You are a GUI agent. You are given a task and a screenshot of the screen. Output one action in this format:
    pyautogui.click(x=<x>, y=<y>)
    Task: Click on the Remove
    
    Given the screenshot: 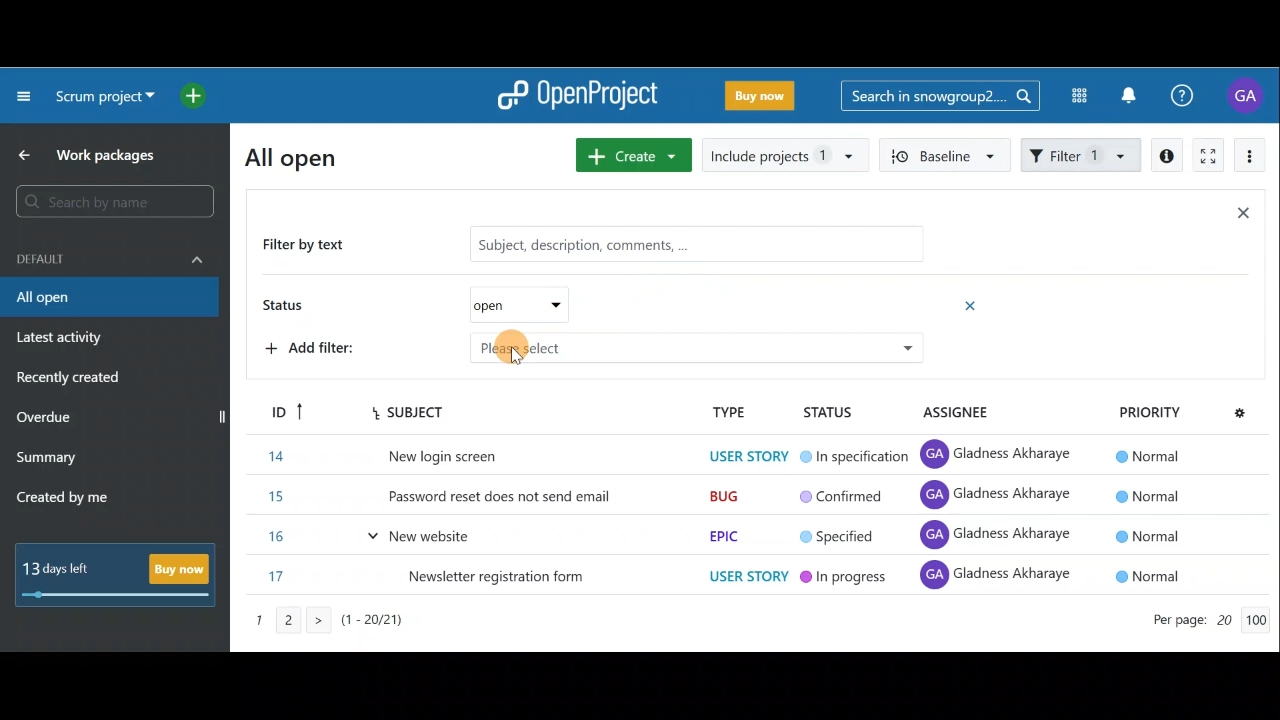 What is the action you would take?
    pyautogui.click(x=972, y=305)
    